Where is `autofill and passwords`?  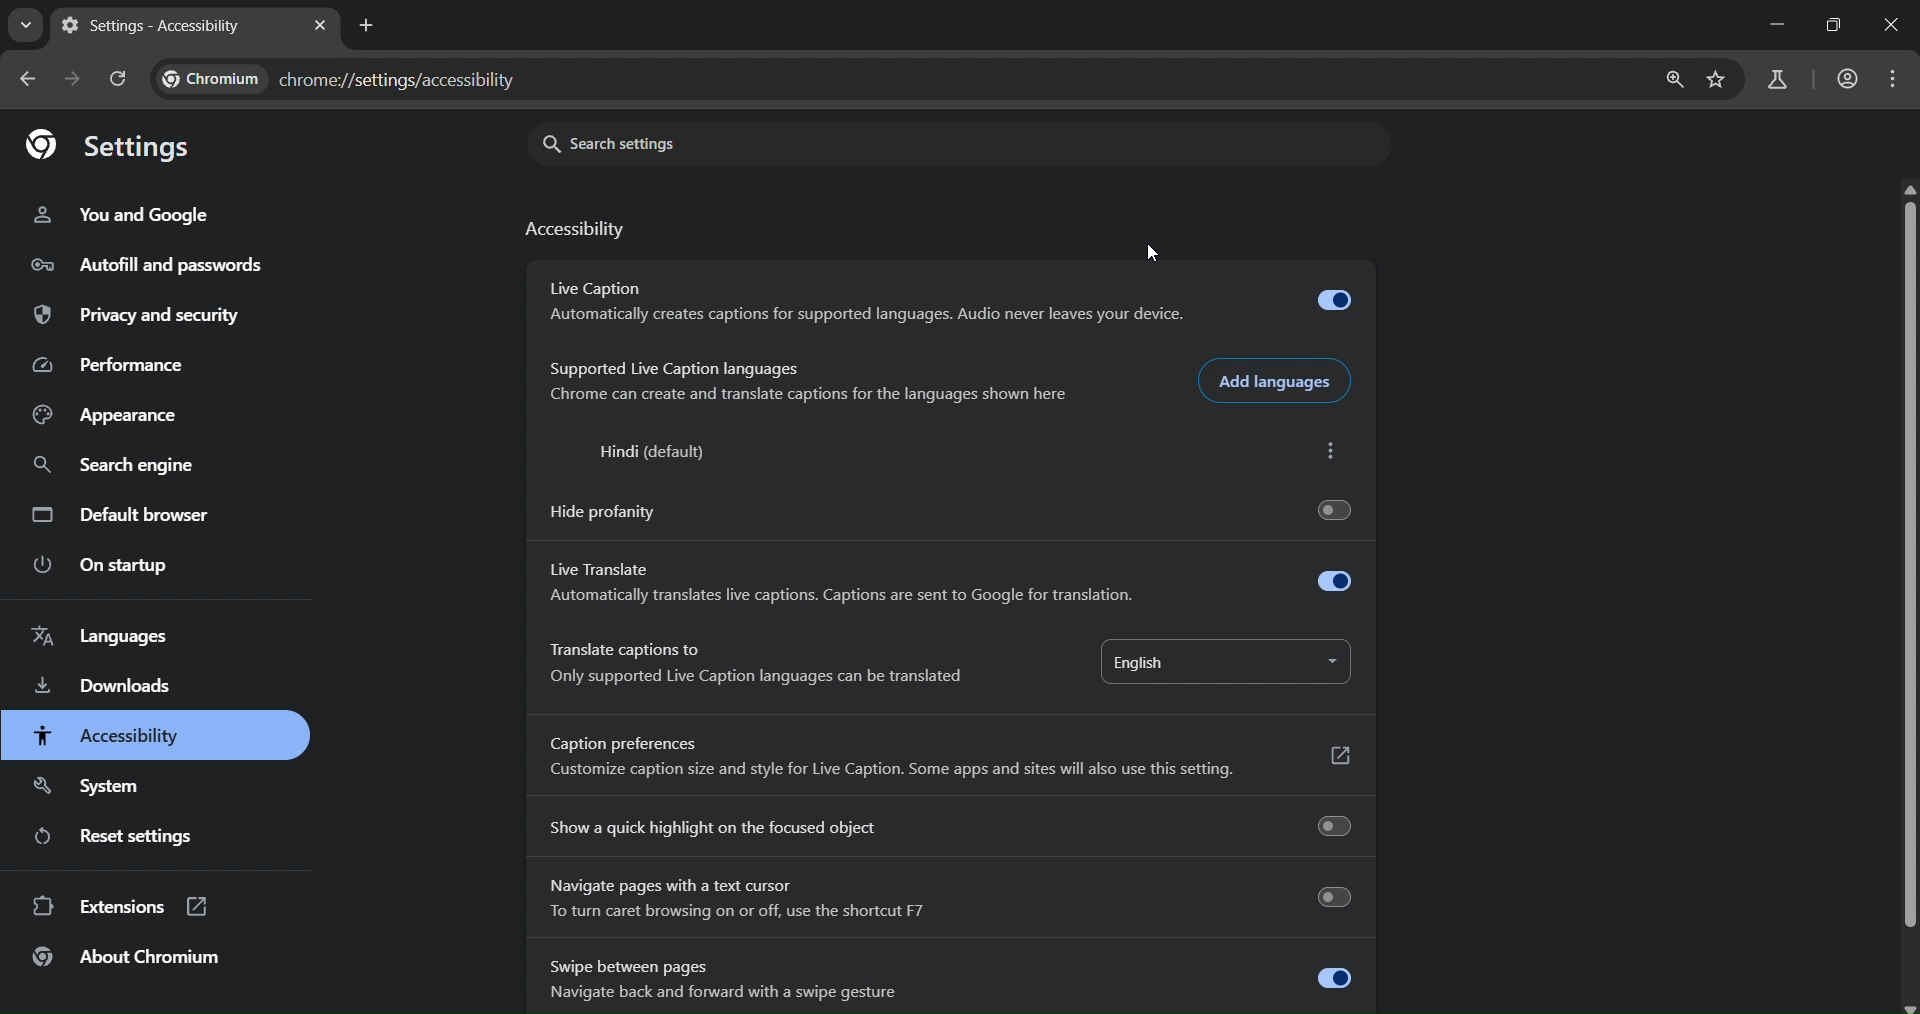 autofill and passwords is located at coordinates (156, 264).